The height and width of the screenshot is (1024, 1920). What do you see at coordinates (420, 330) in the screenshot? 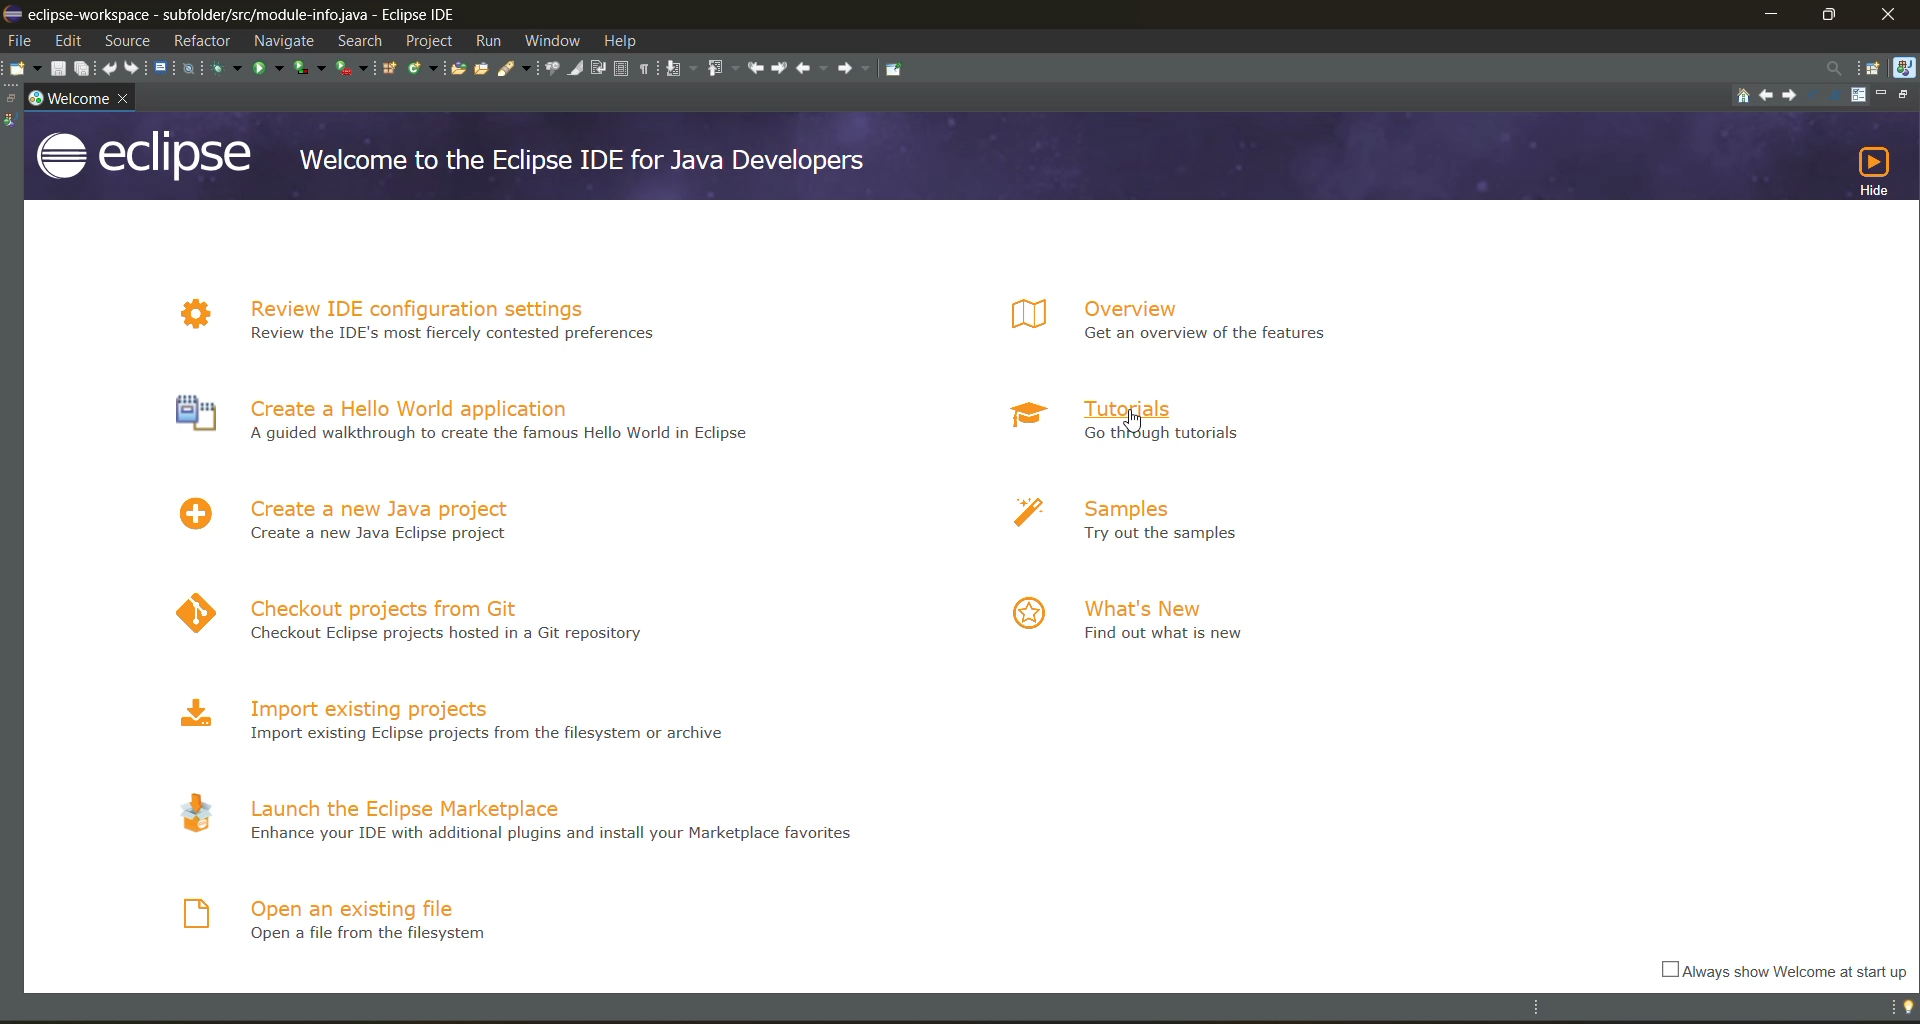
I see `review IDE configuration settings` at bounding box center [420, 330].